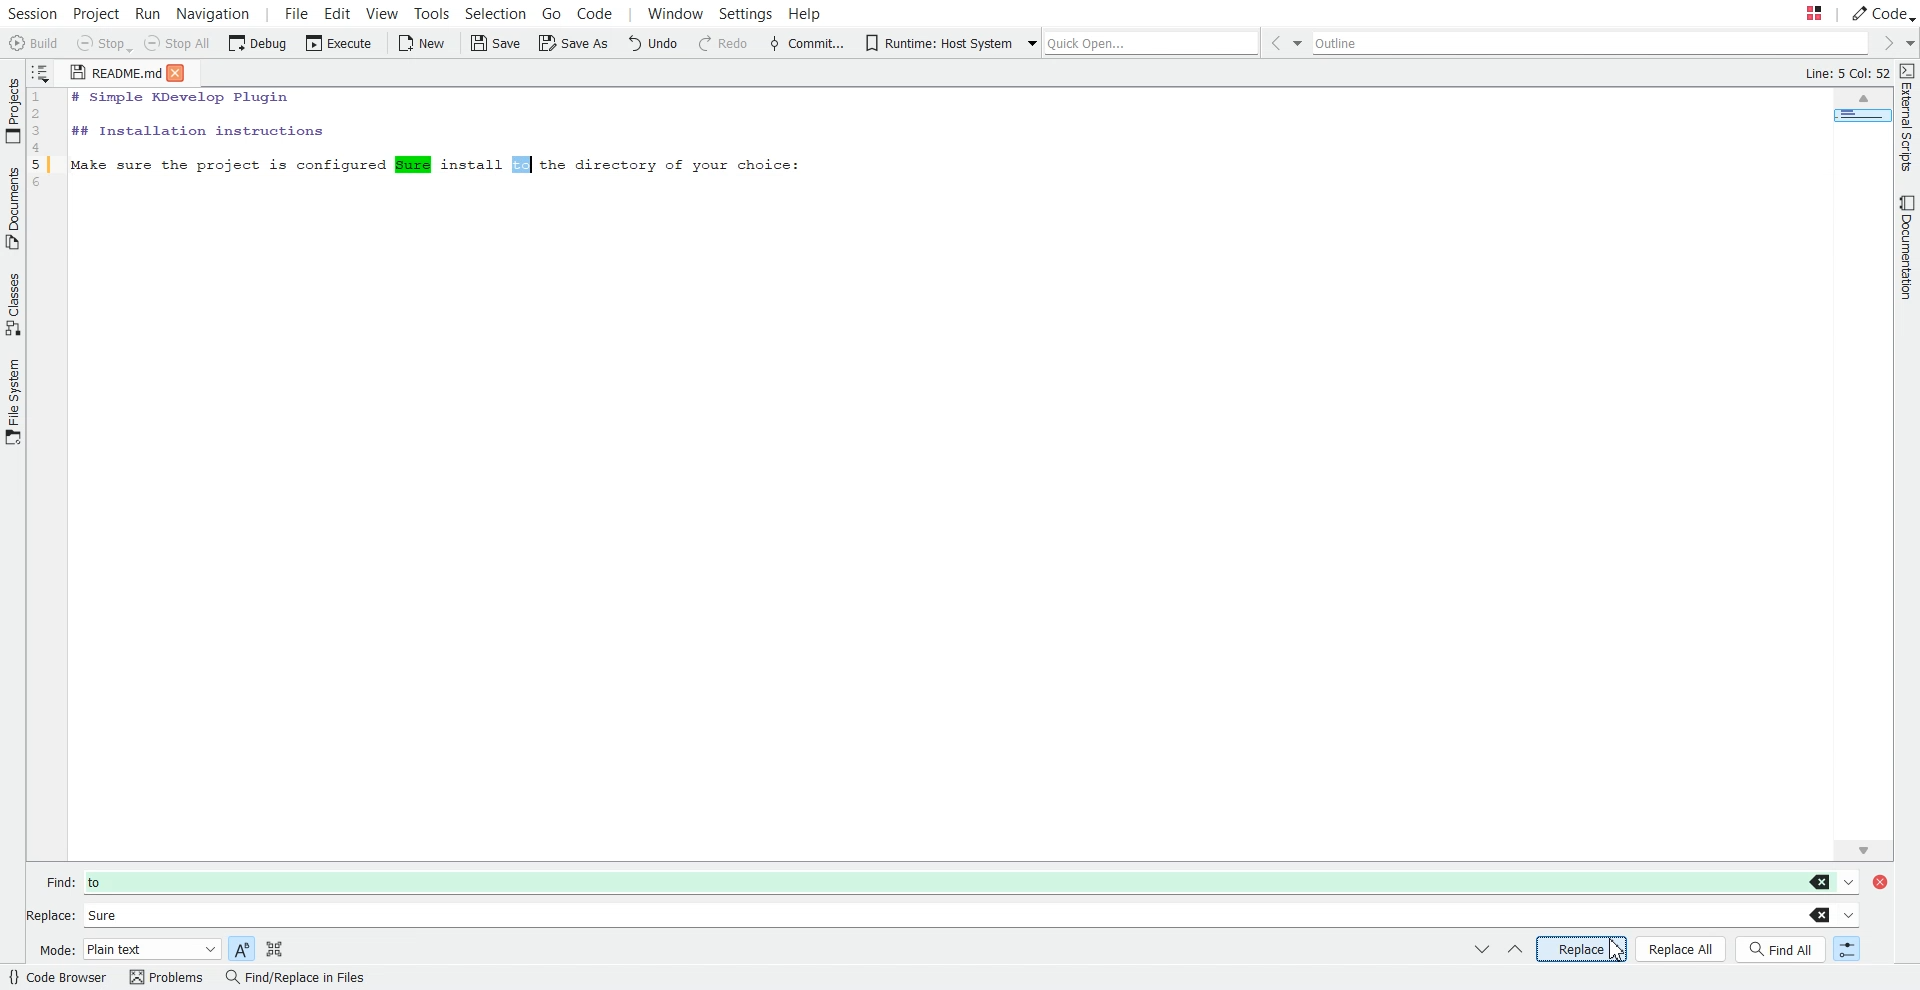 This screenshot has width=1920, height=990. Describe the element at coordinates (941, 913) in the screenshot. I see `Replace: Sure` at that location.